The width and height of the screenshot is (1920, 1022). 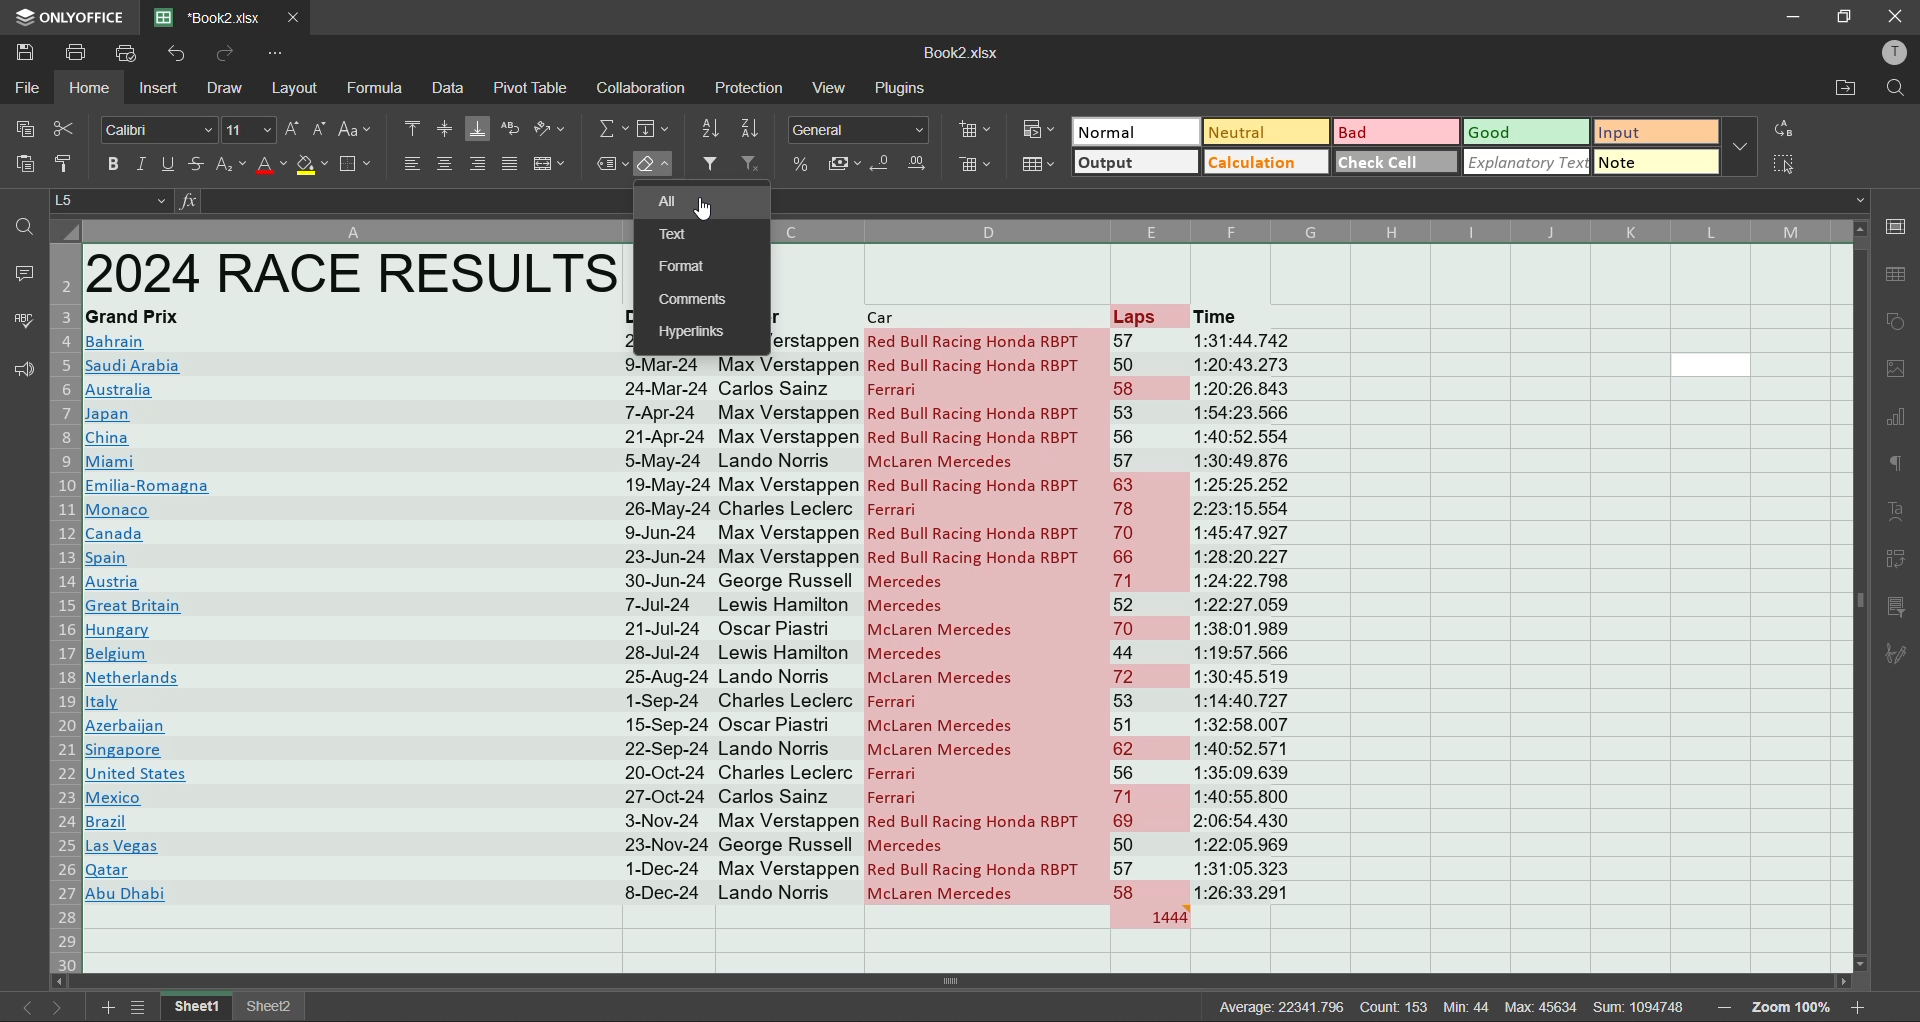 What do you see at coordinates (1895, 275) in the screenshot?
I see `table` at bounding box center [1895, 275].